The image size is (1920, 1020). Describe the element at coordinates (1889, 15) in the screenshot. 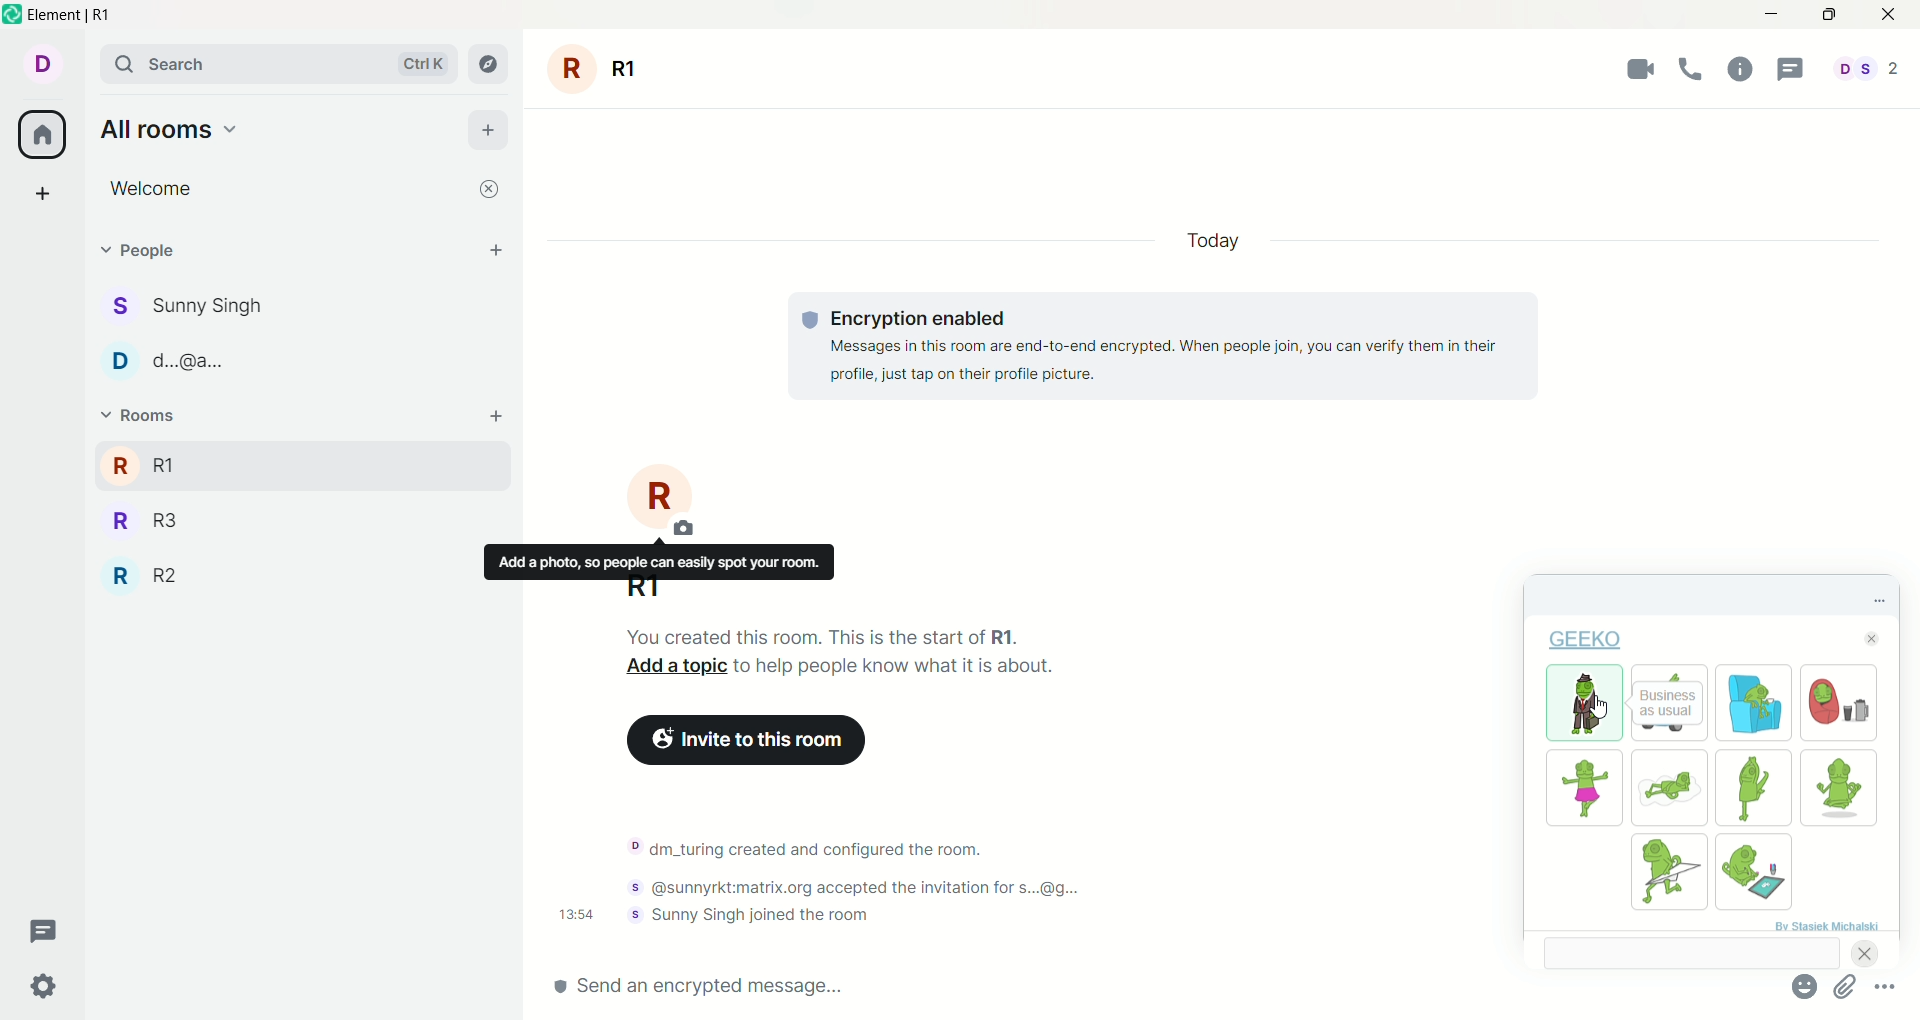

I see `close` at that location.